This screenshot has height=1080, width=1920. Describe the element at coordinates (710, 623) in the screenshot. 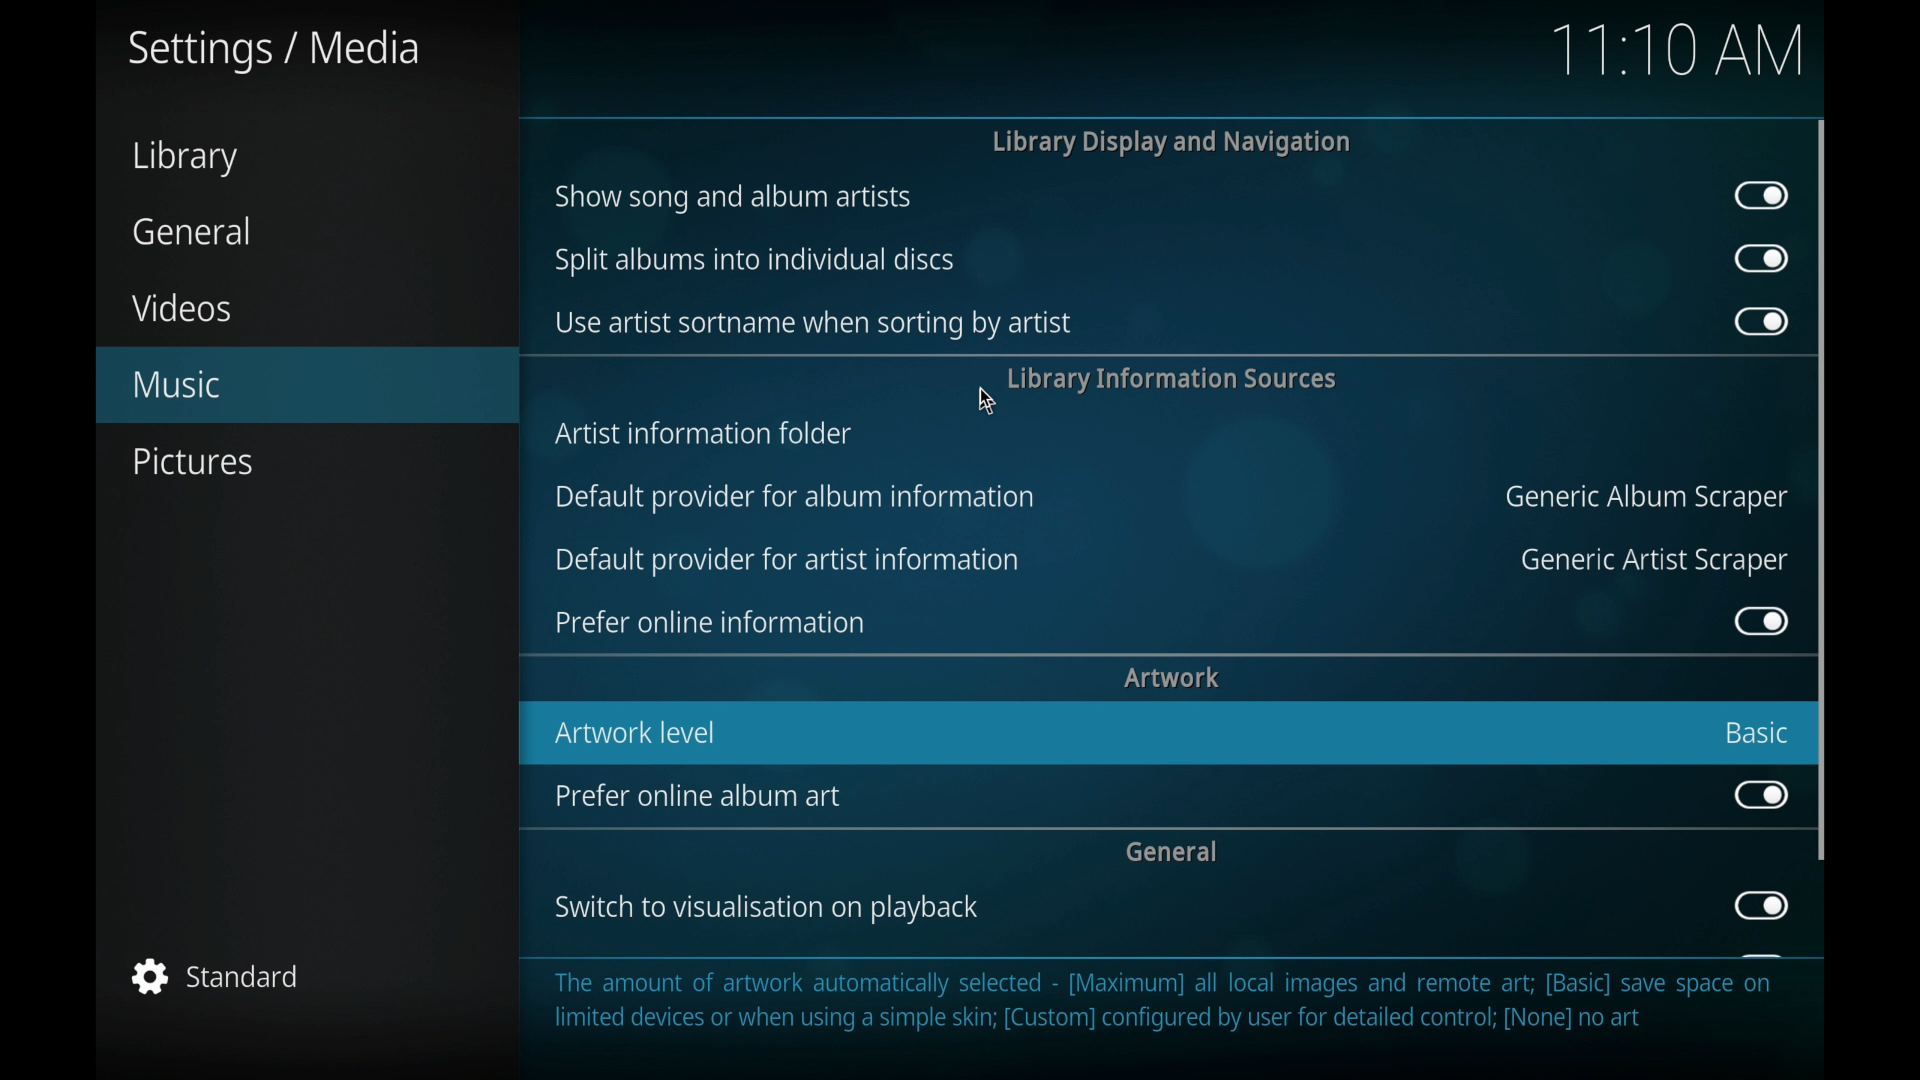

I see `prefer online information` at that location.